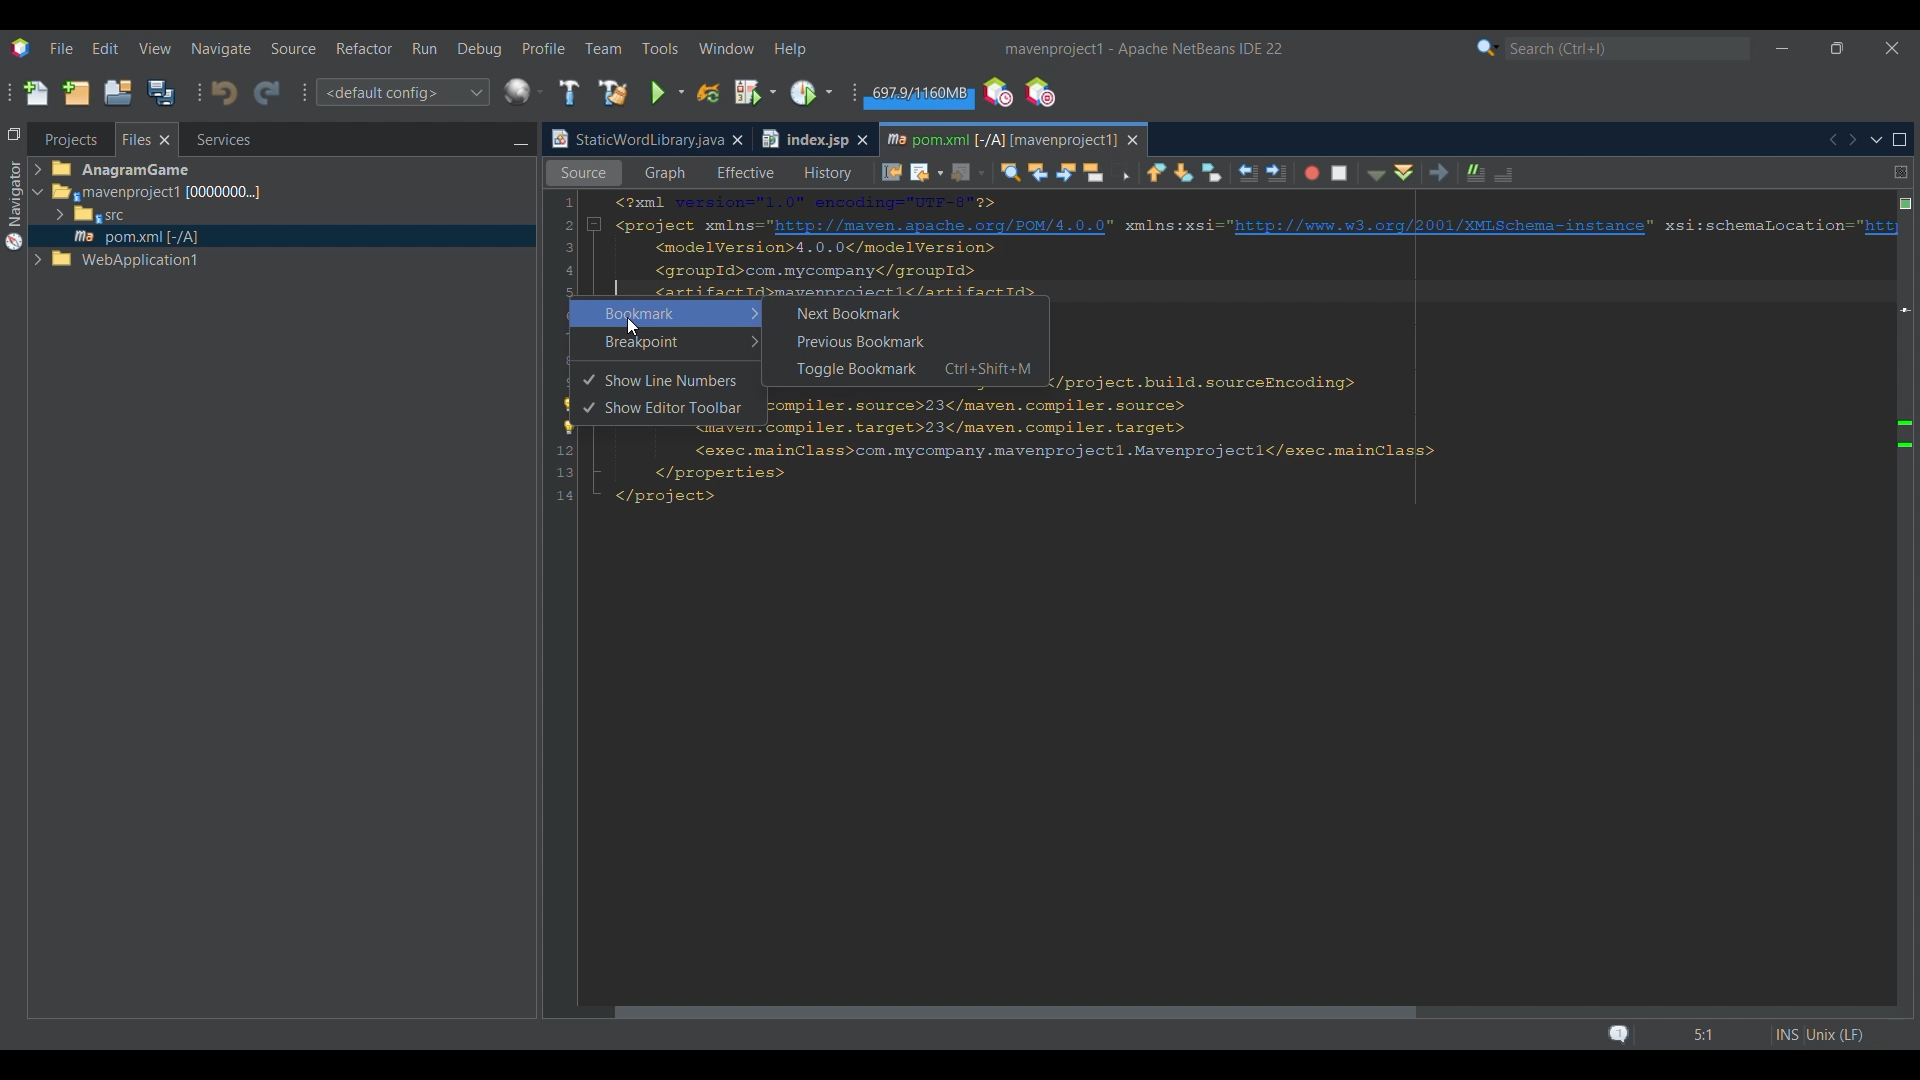 The width and height of the screenshot is (1920, 1080). Describe the element at coordinates (603, 48) in the screenshot. I see `Team menu` at that location.